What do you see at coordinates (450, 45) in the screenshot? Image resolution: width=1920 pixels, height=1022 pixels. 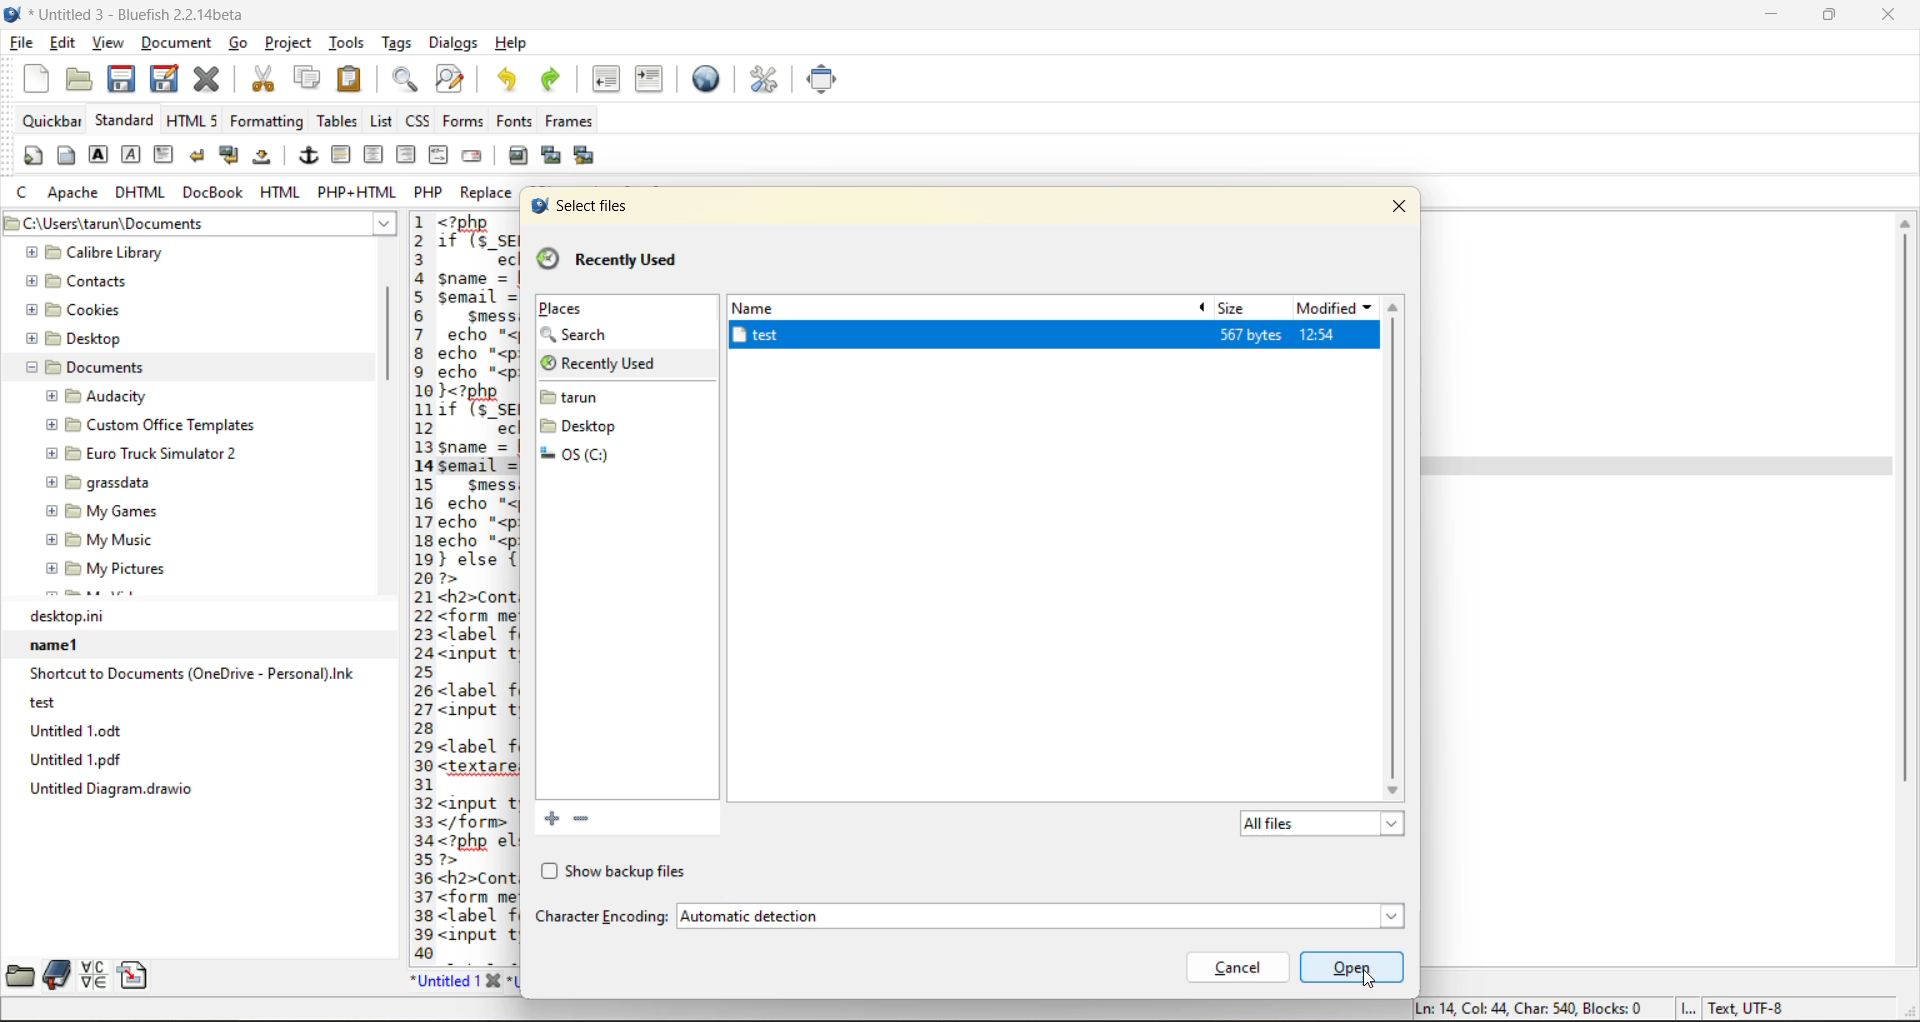 I see `dialogs` at bounding box center [450, 45].